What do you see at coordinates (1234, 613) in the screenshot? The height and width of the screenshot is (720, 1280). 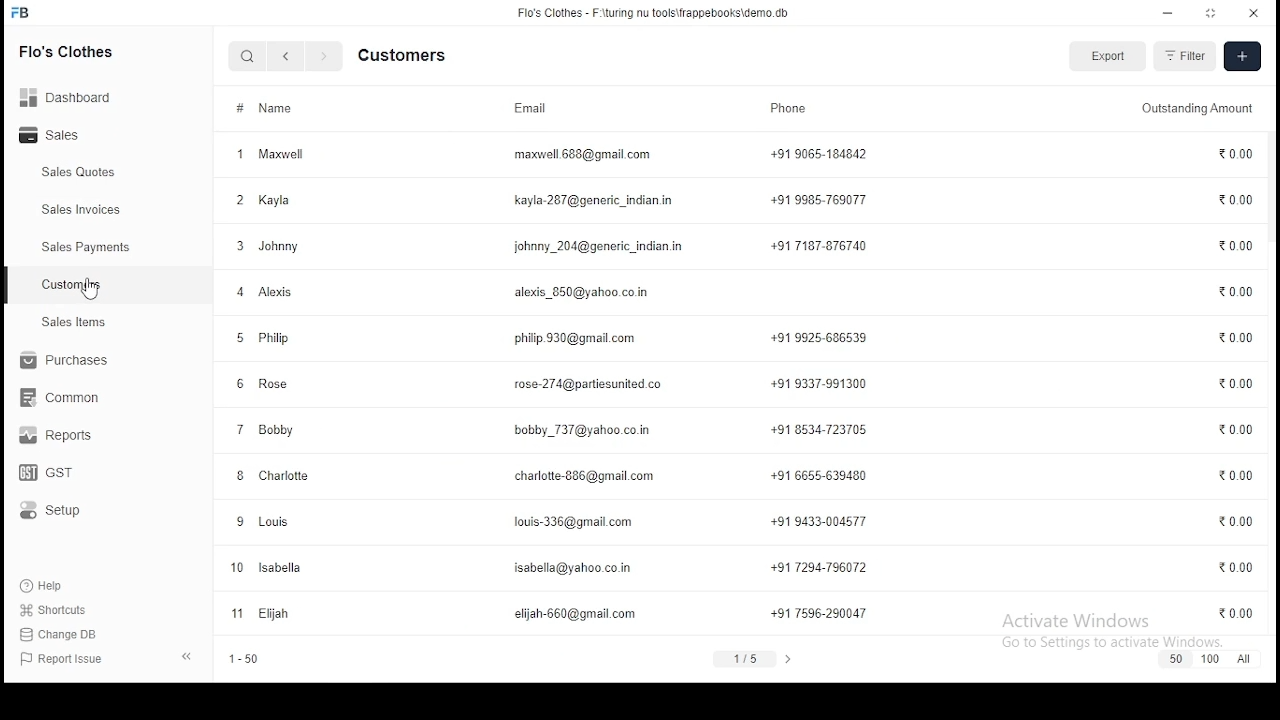 I see `0.00` at bounding box center [1234, 613].